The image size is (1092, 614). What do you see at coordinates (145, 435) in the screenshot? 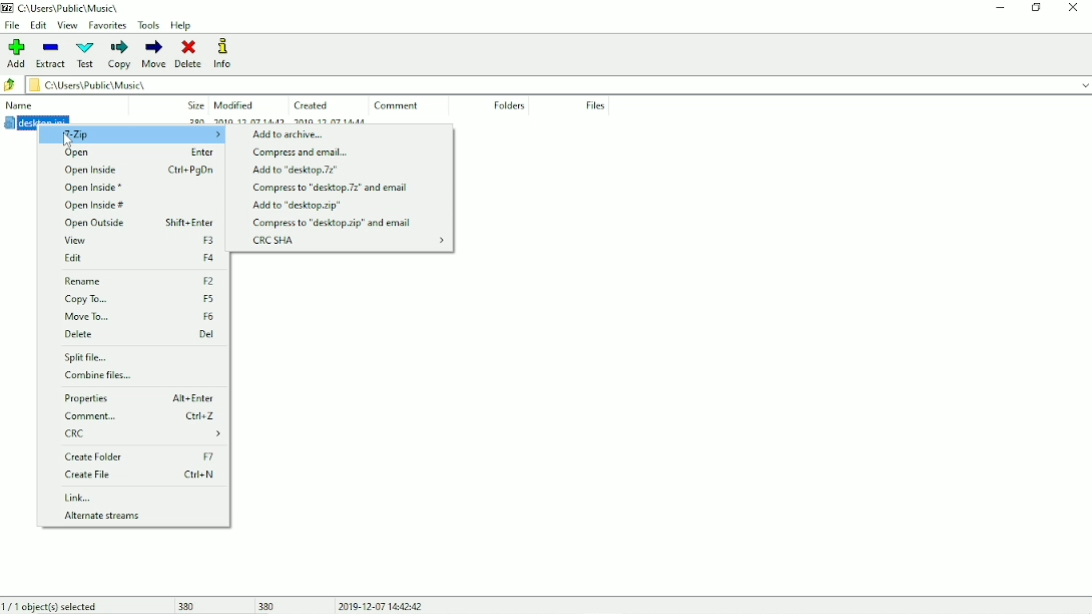
I see `CRC` at bounding box center [145, 435].